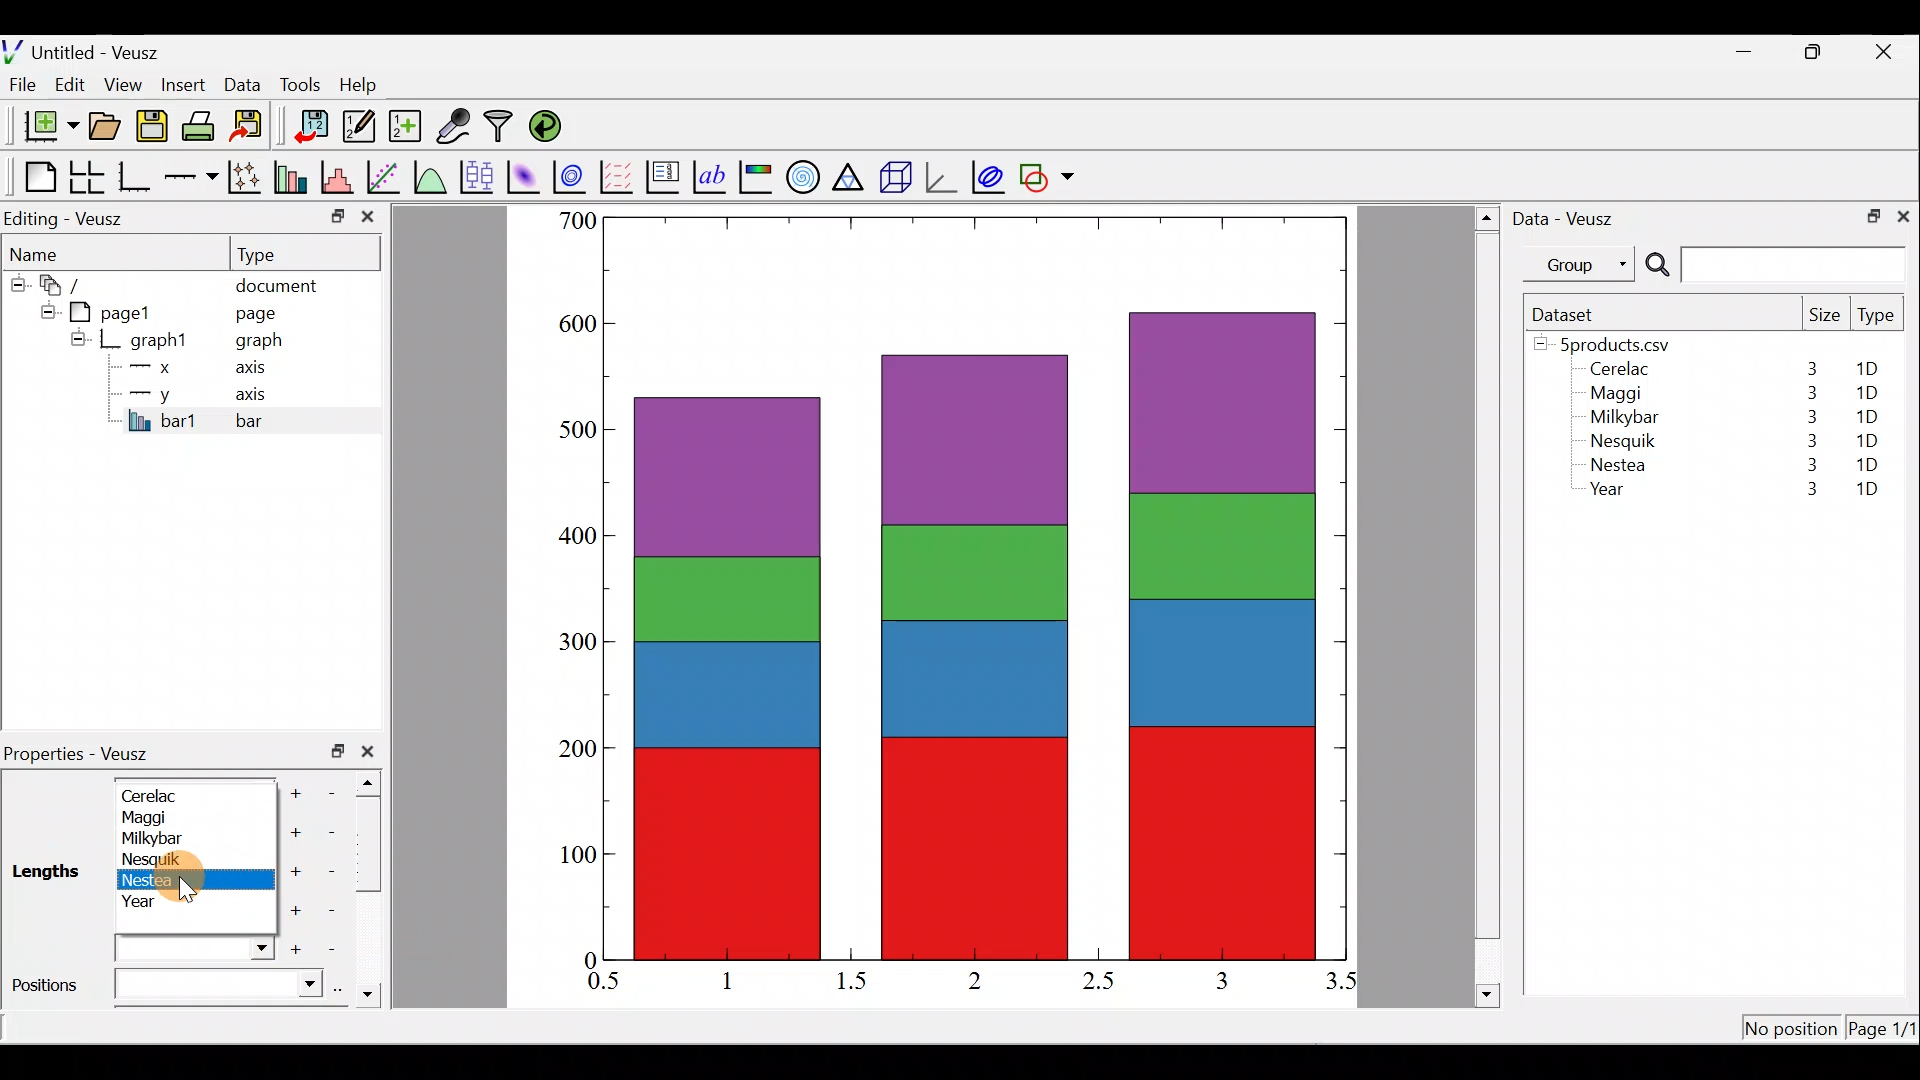 This screenshot has width=1920, height=1080. I want to click on 3, so click(1808, 417).